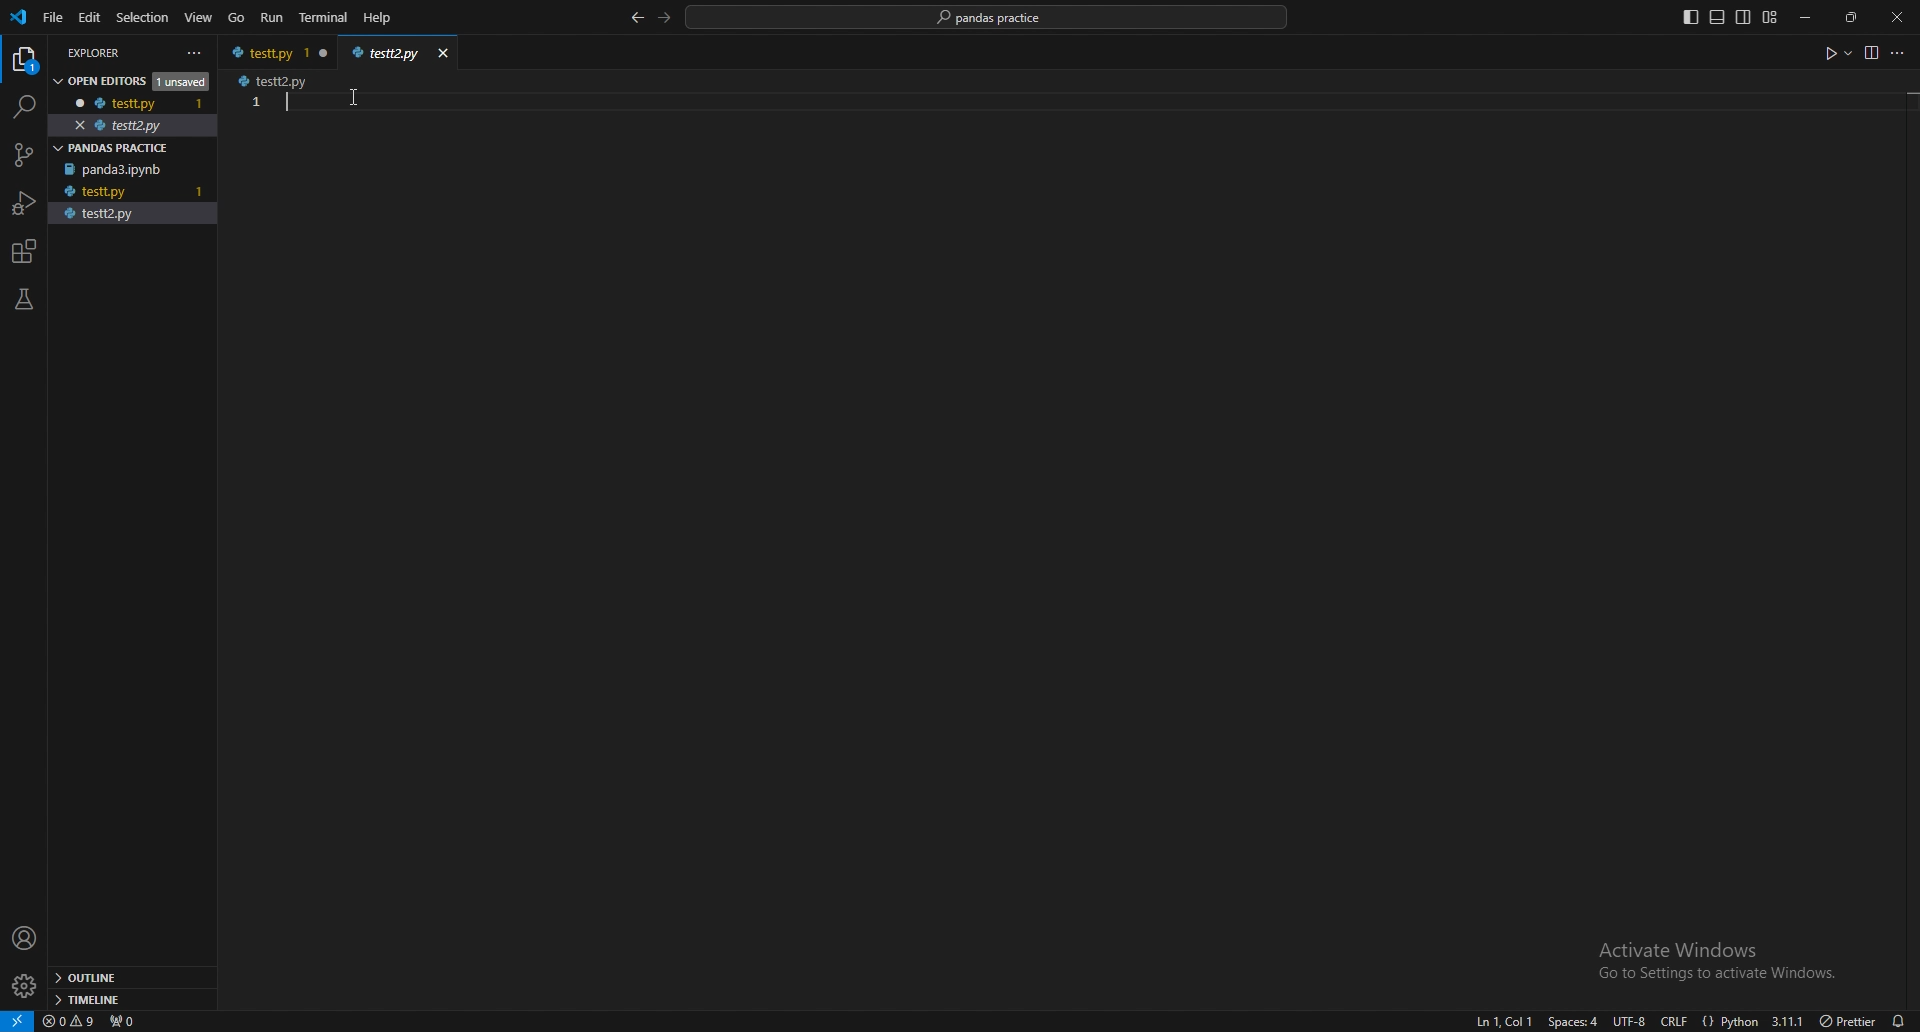 Image resolution: width=1920 pixels, height=1032 pixels. I want to click on alarms, so click(1899, 1020).